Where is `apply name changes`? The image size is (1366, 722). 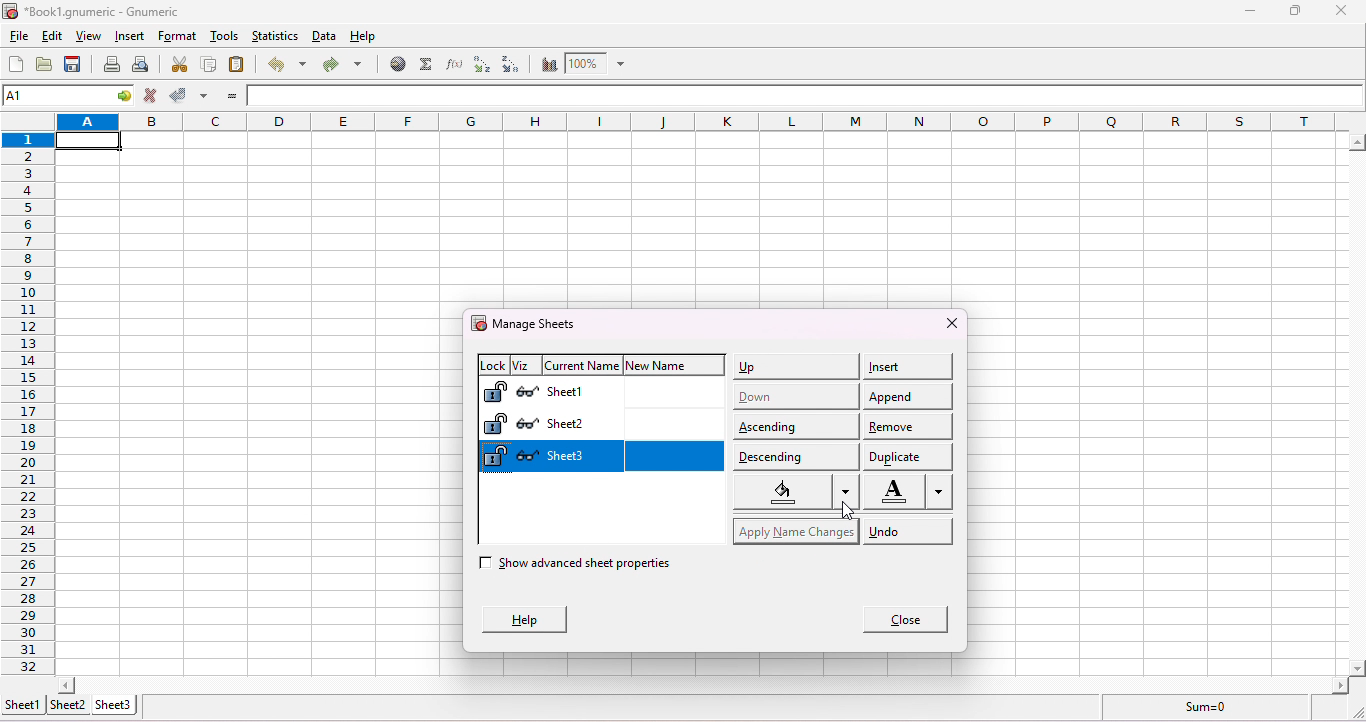 apply name changes is located at coordinates (794, 529).